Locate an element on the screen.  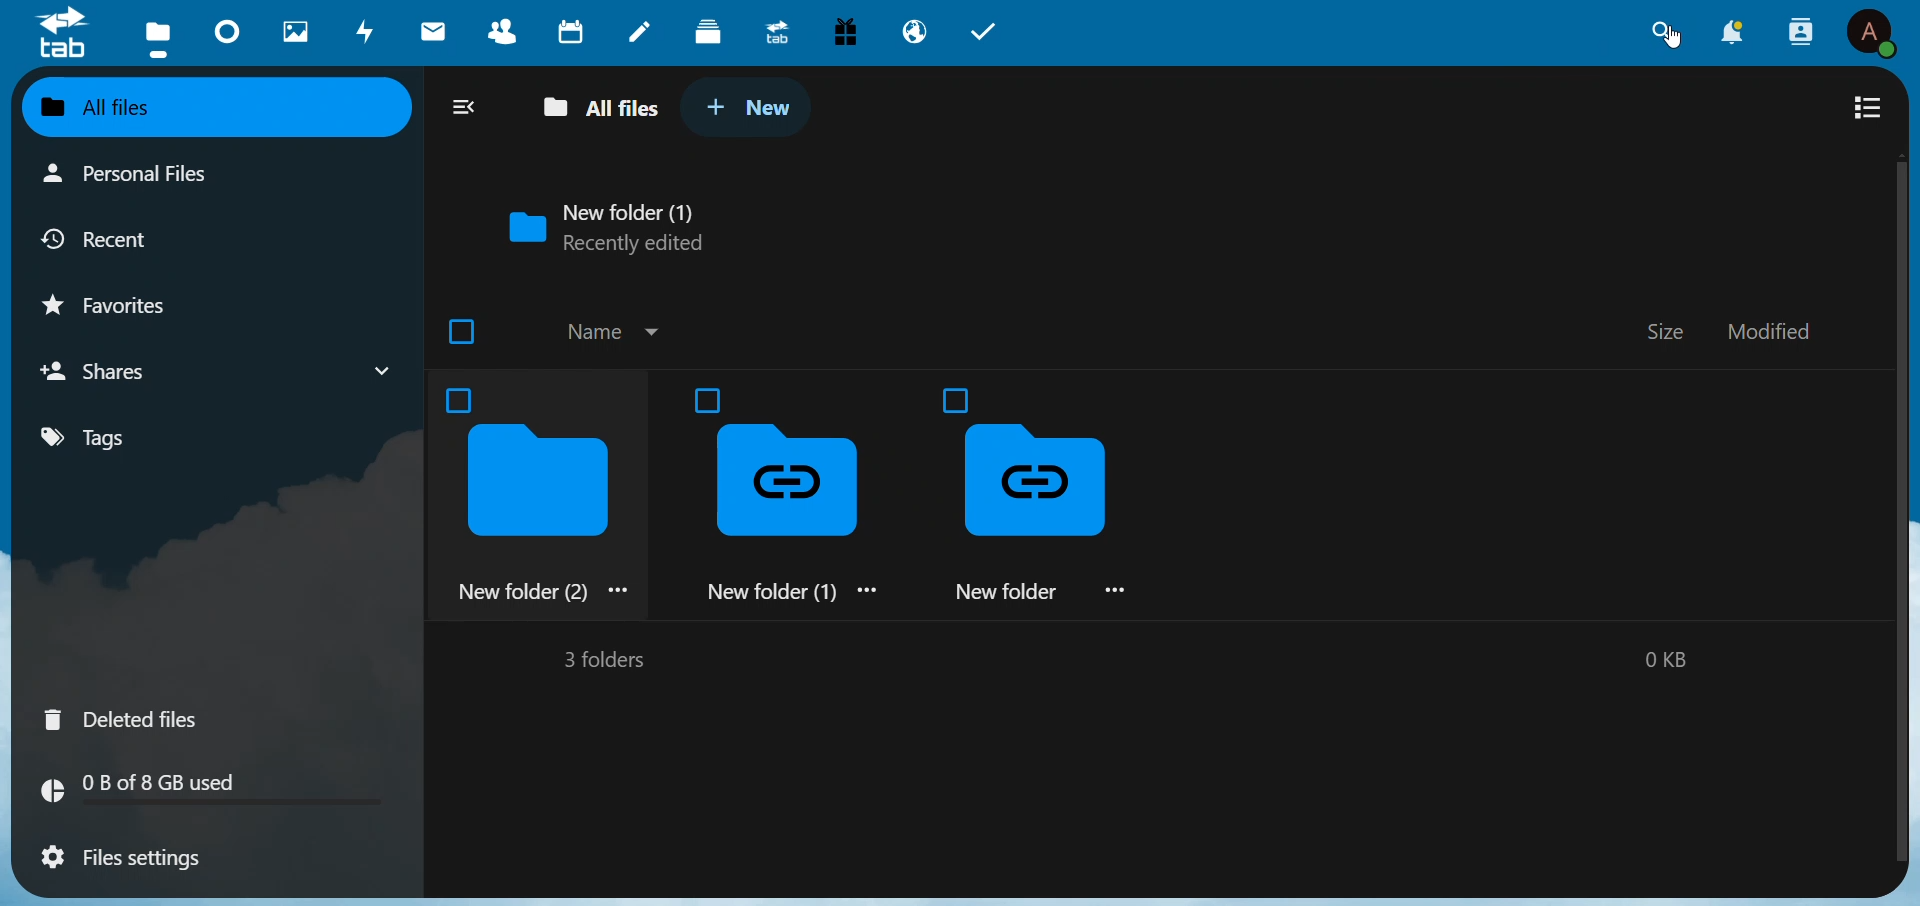
files is located at coordinates (156, 37).